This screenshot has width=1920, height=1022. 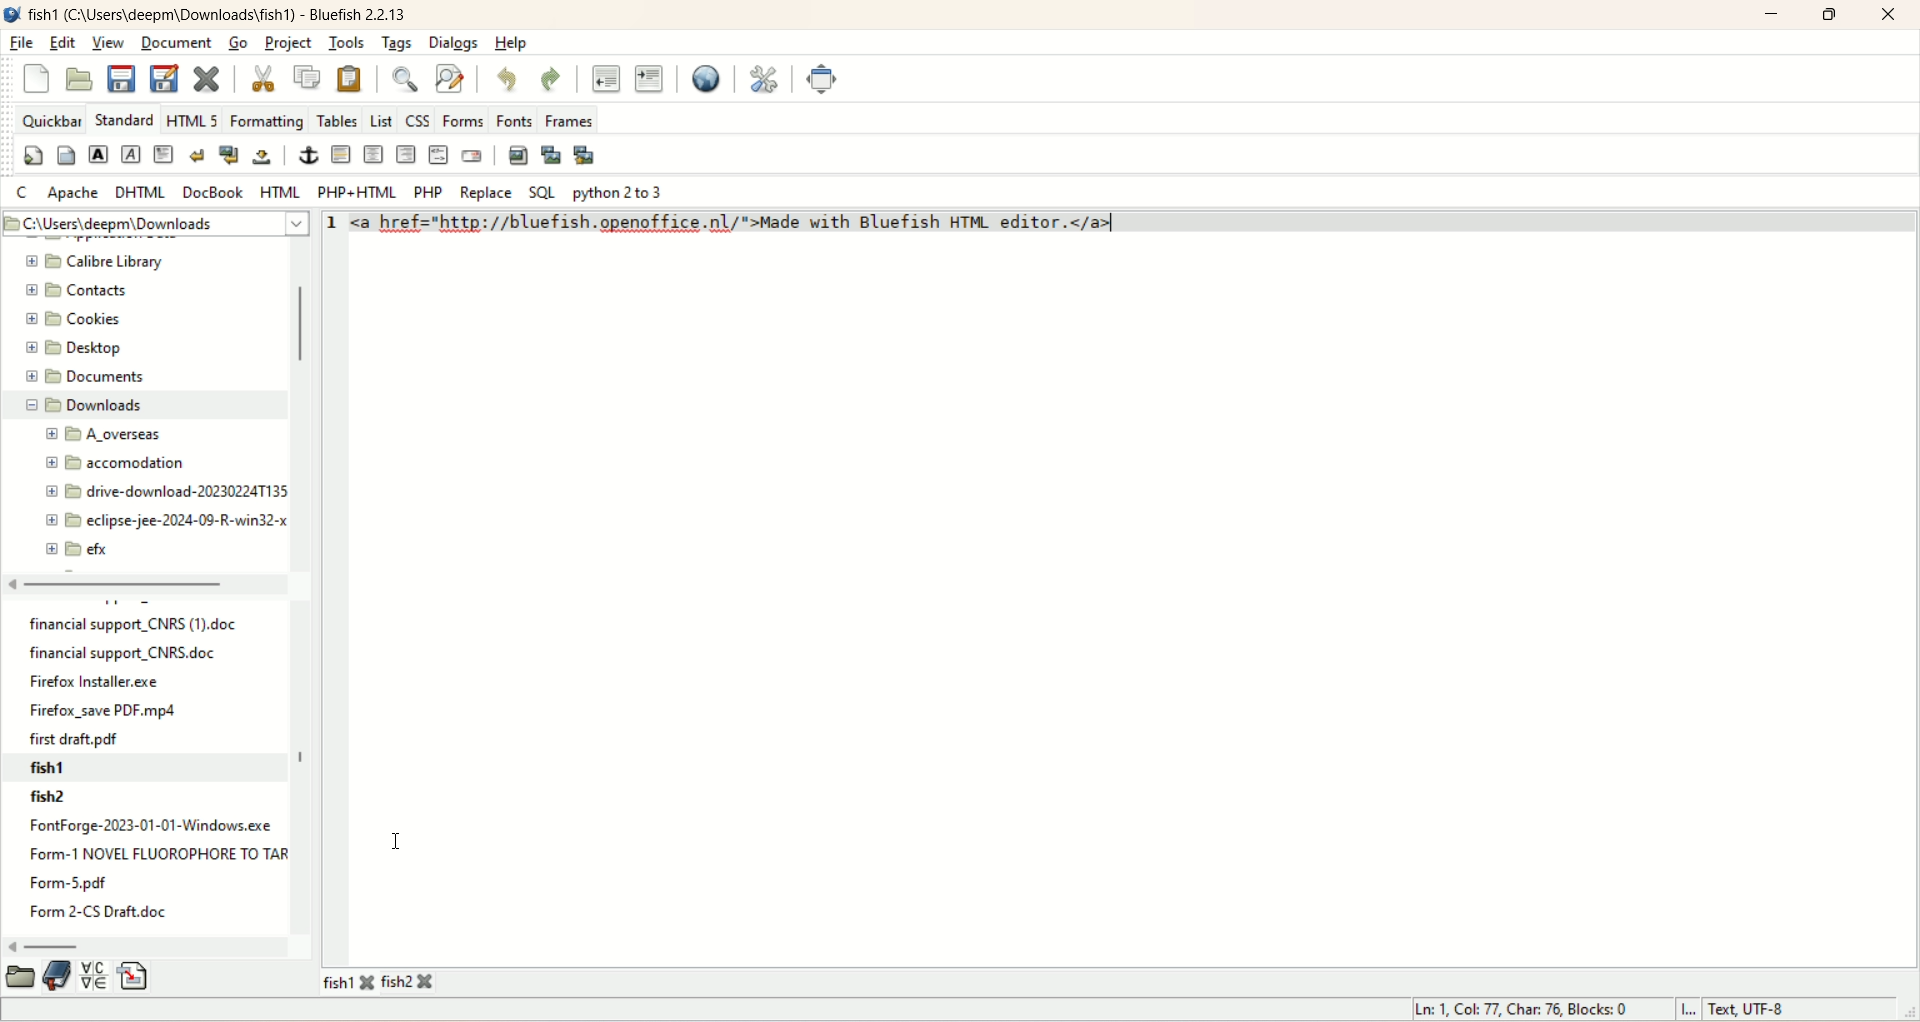 What do you see at coordinates (1688, 1008) in the screenshot?
I see `I` at bounding box center [1688, 1008].